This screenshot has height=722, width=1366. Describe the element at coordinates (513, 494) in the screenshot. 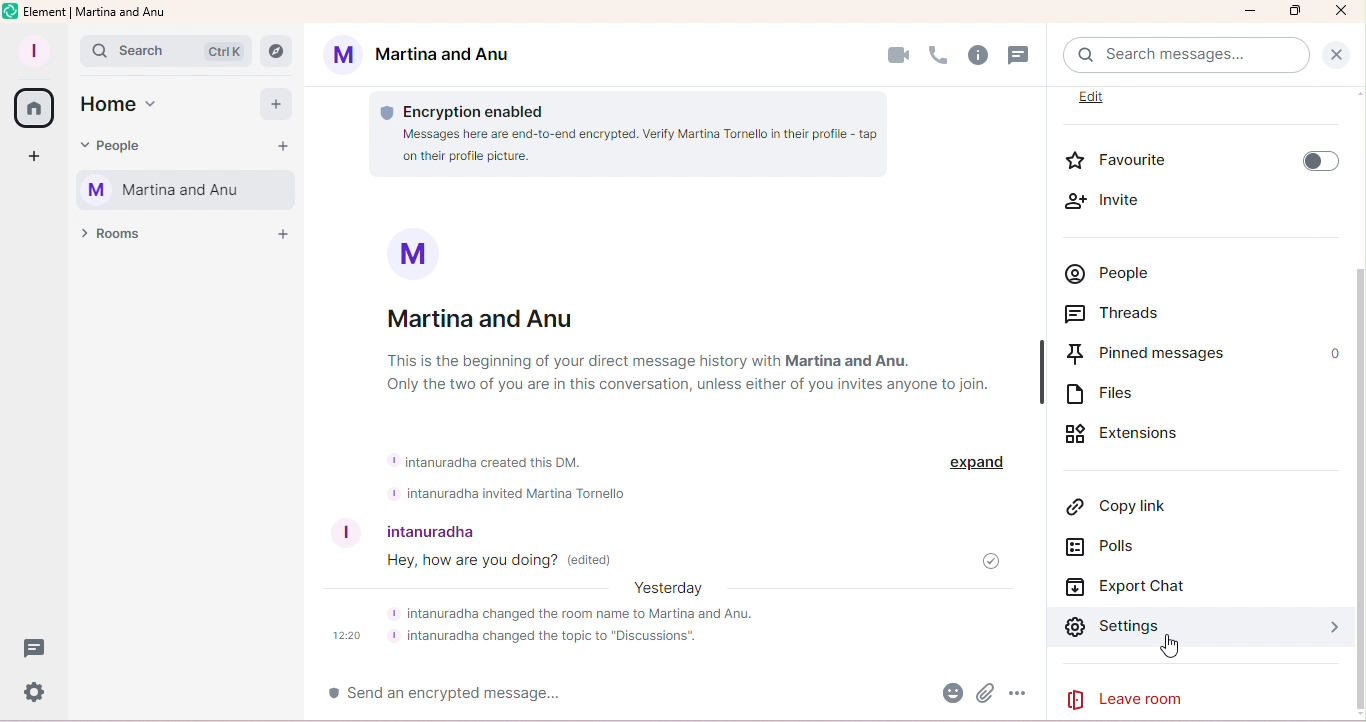

I see `intanuradha invited Martina Tornello` at that location.